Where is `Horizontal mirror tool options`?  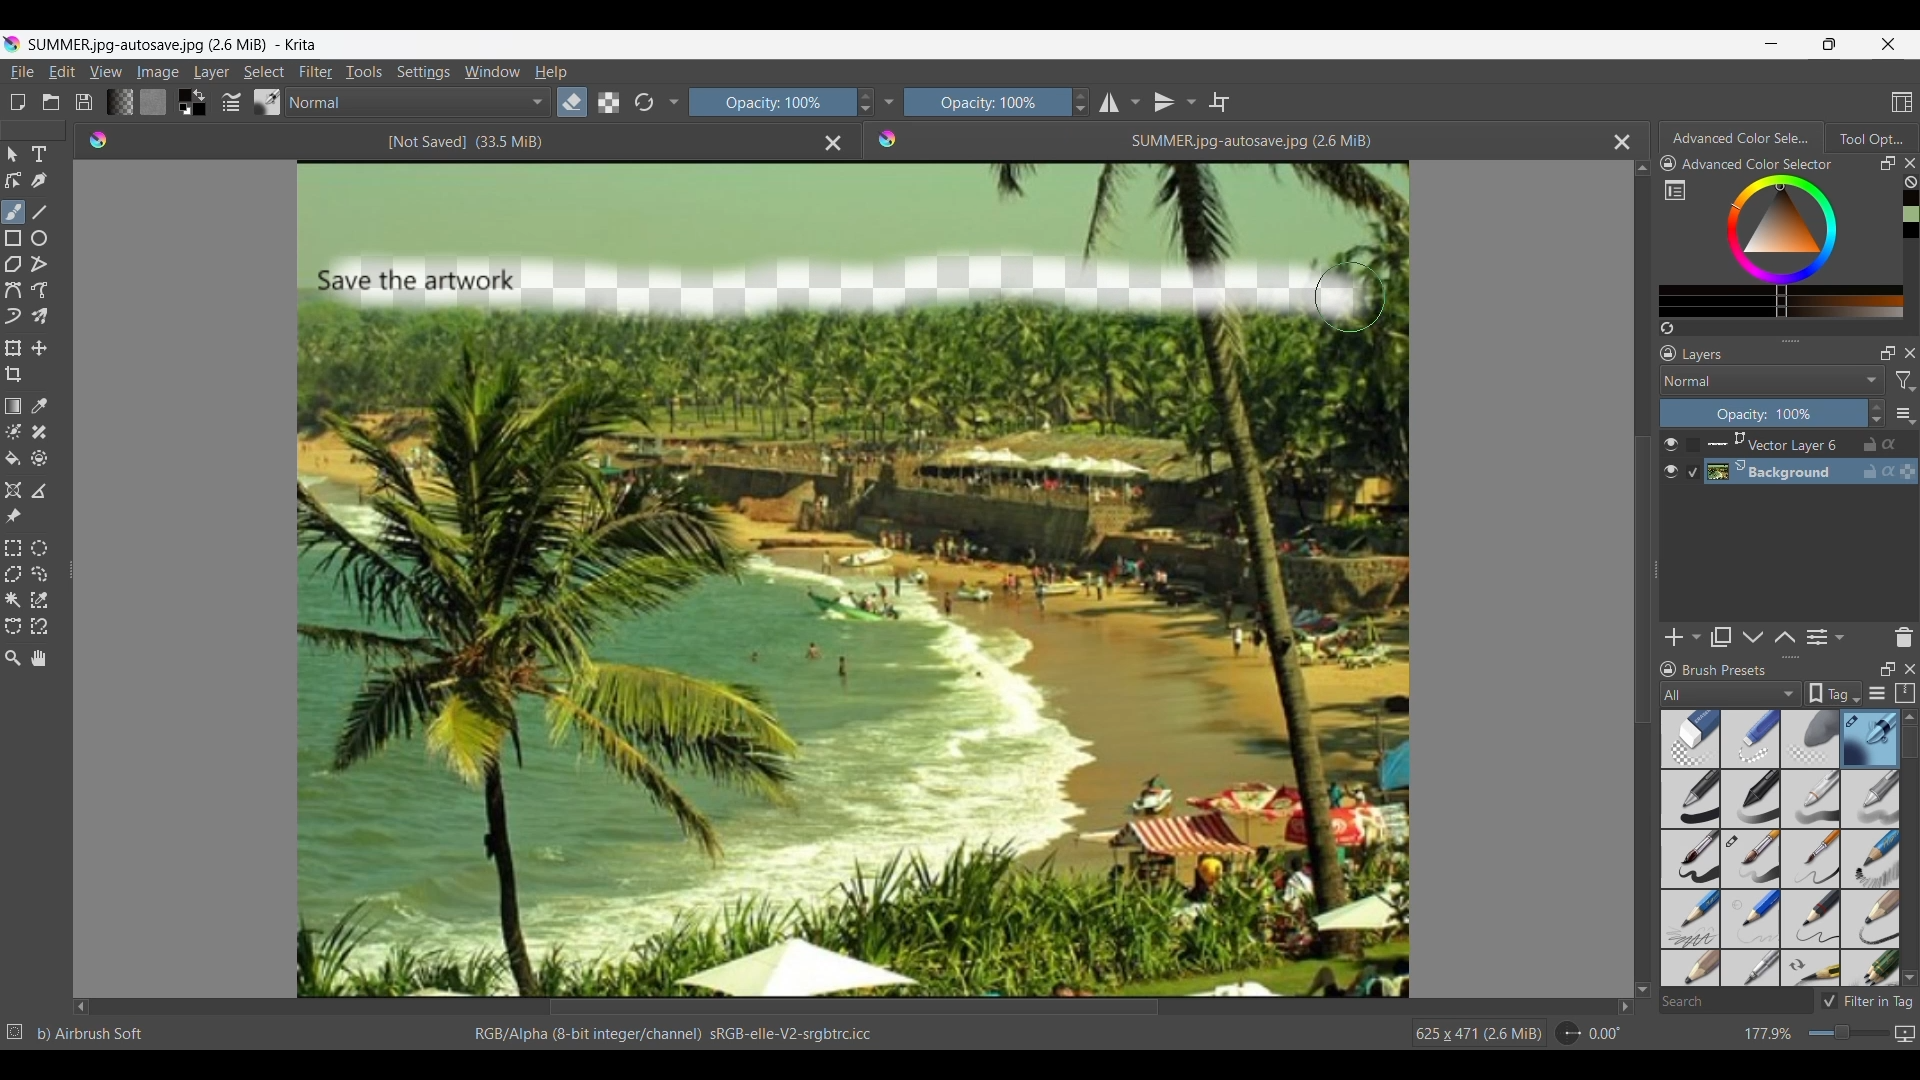 Horizontal mirror tool options is located at coordinates (1119, 104).